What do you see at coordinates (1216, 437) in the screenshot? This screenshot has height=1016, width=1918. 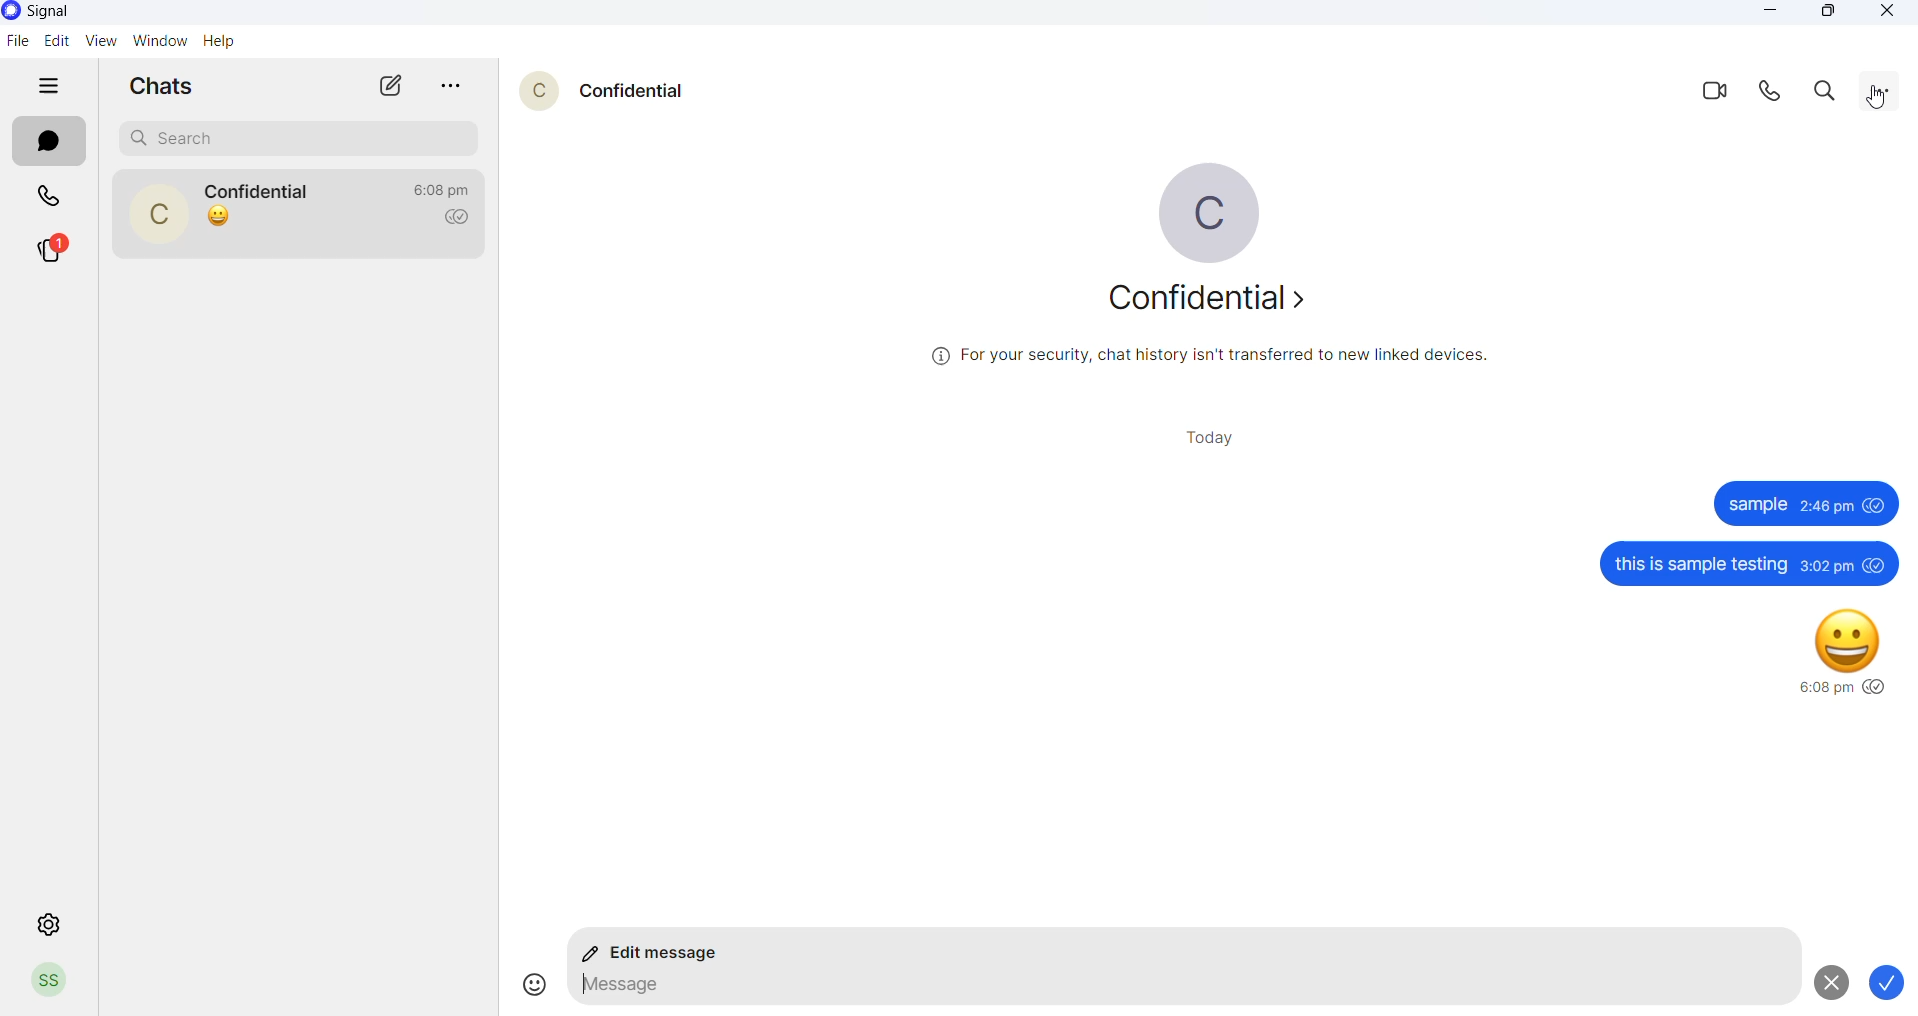 I see `today heading` at bounding box center [1216, 437].